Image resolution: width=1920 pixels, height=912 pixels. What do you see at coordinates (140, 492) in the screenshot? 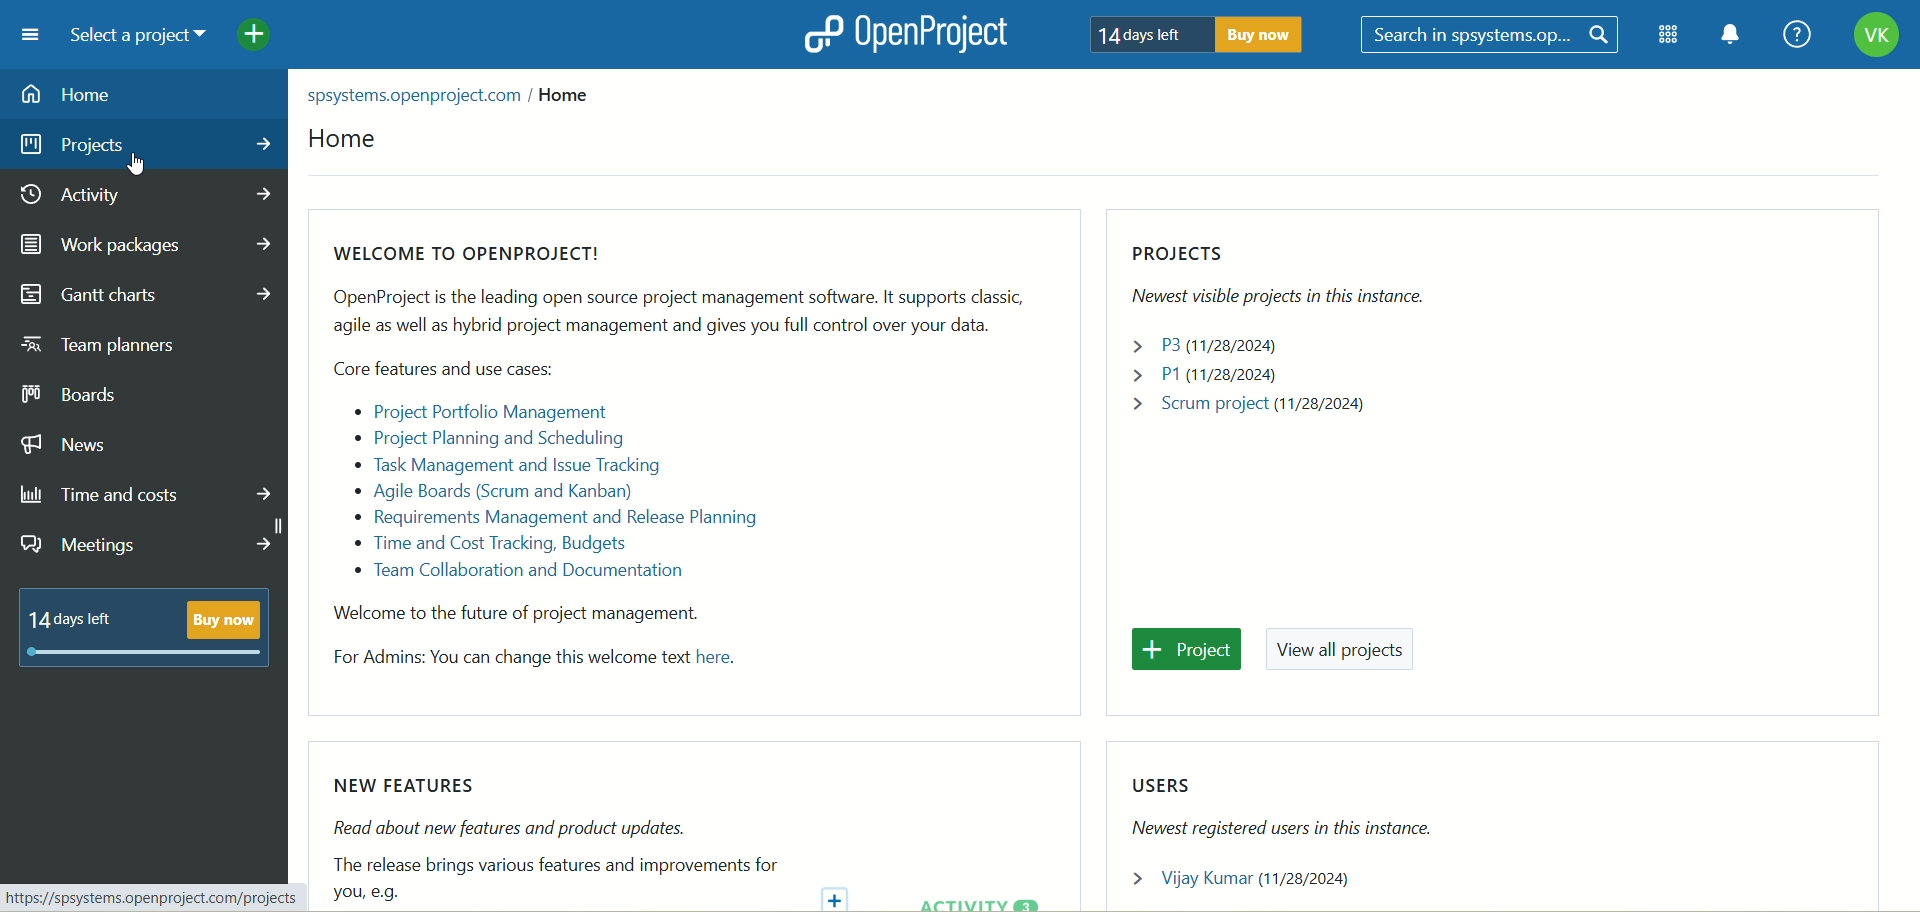
I see `time and costs` at bounding box center [140, 492].